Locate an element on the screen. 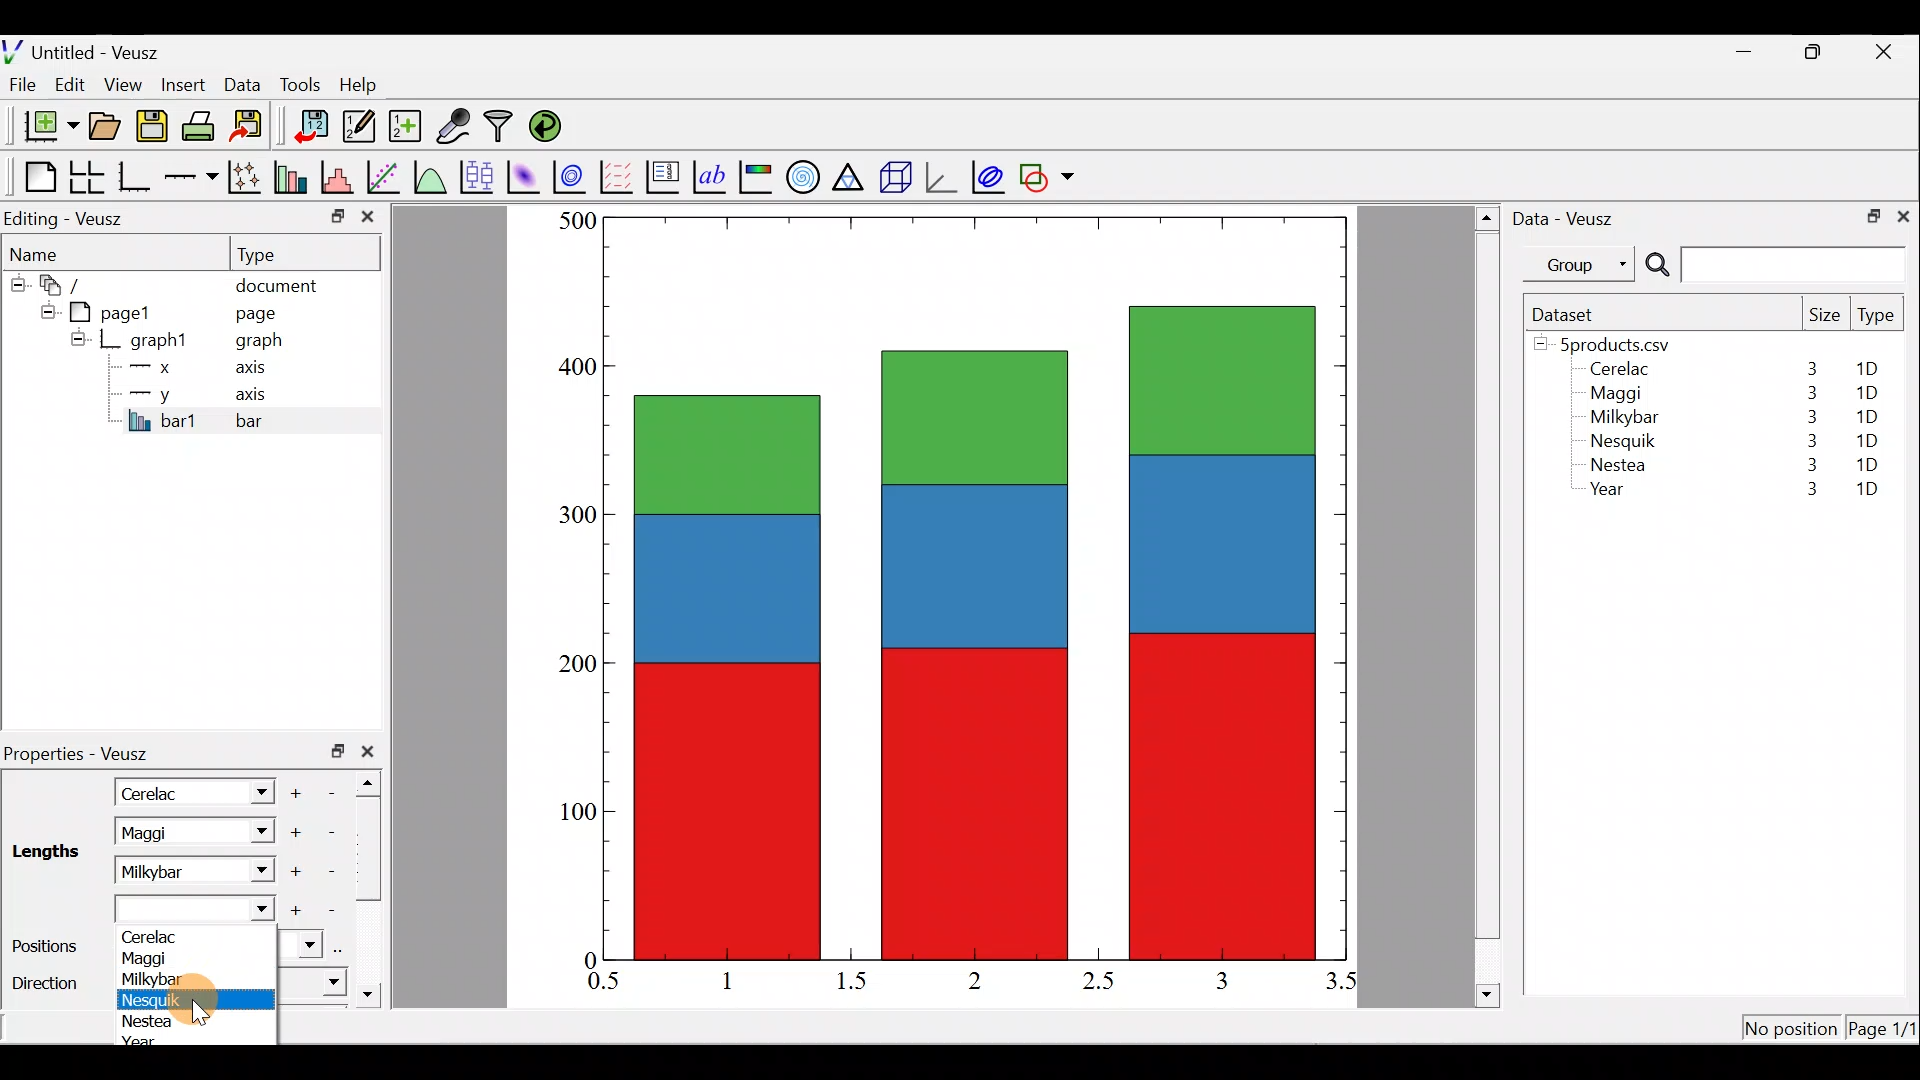  300 is located at coordinates (571, 511).